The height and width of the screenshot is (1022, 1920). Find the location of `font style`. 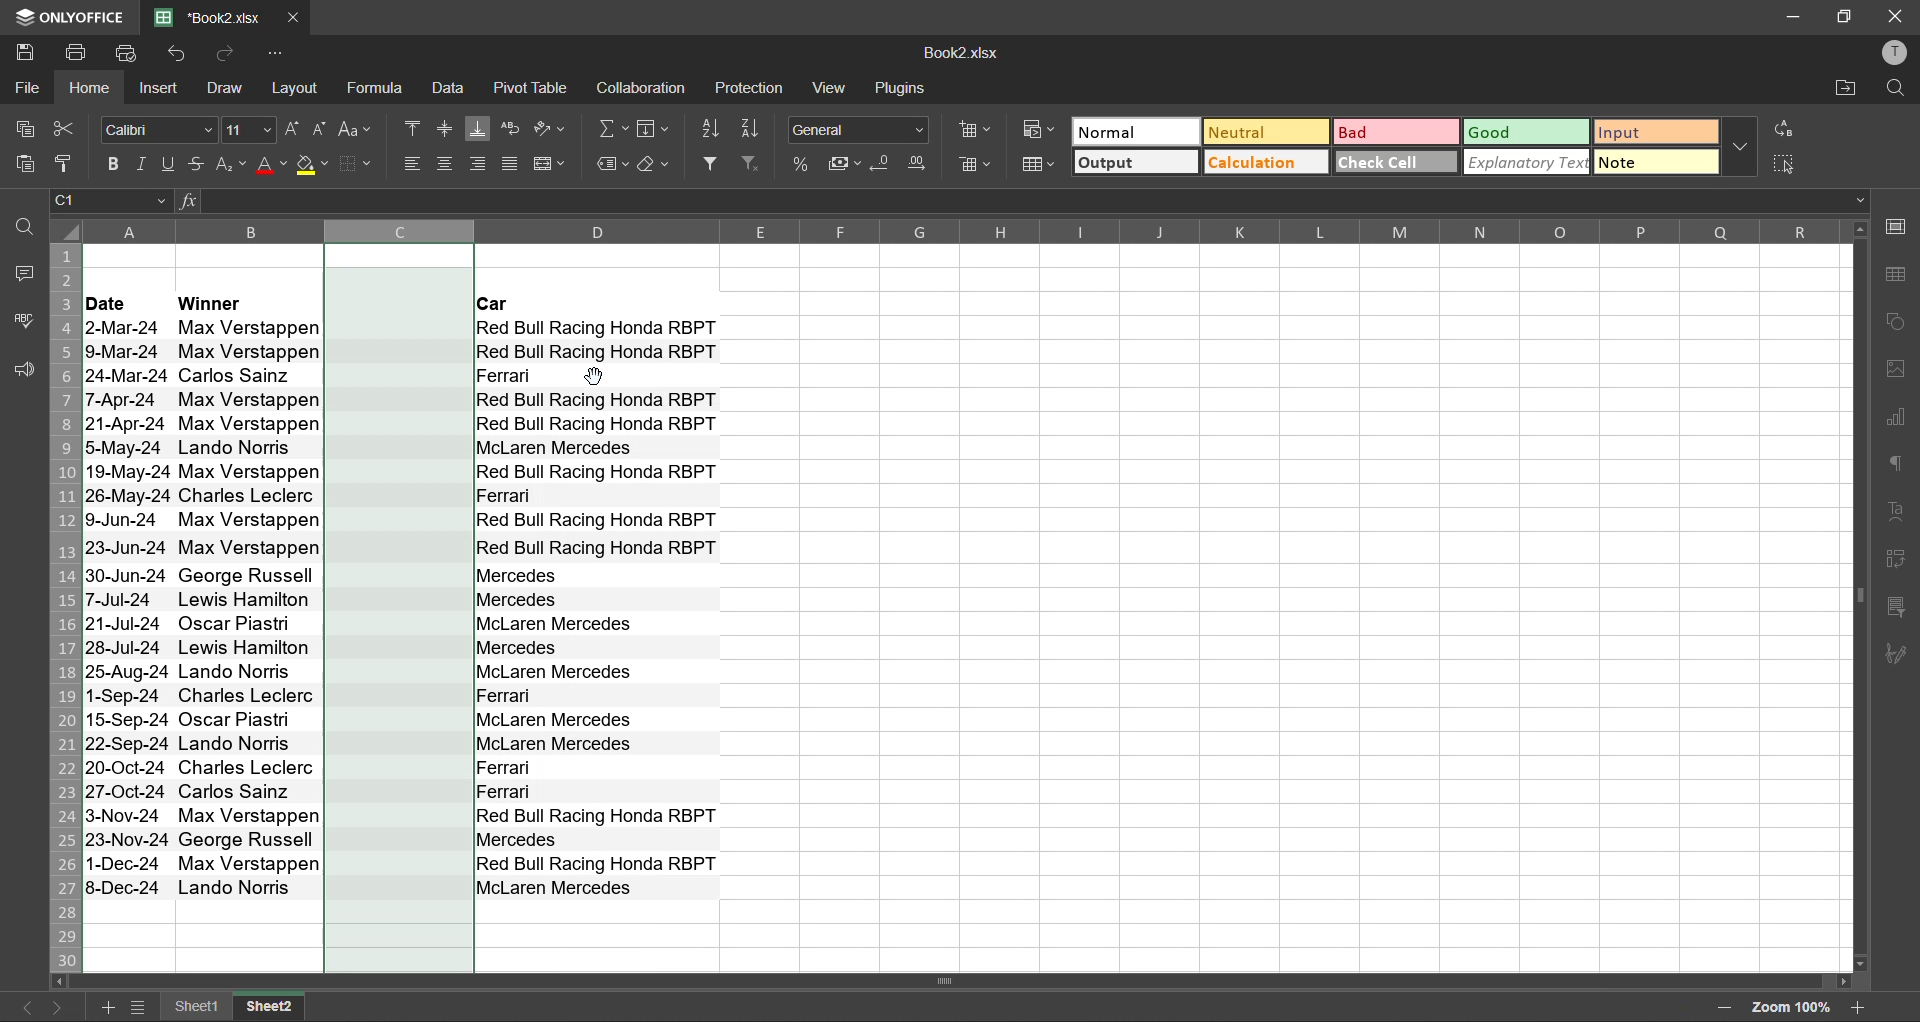

font style is located at coordinates (159, 129).